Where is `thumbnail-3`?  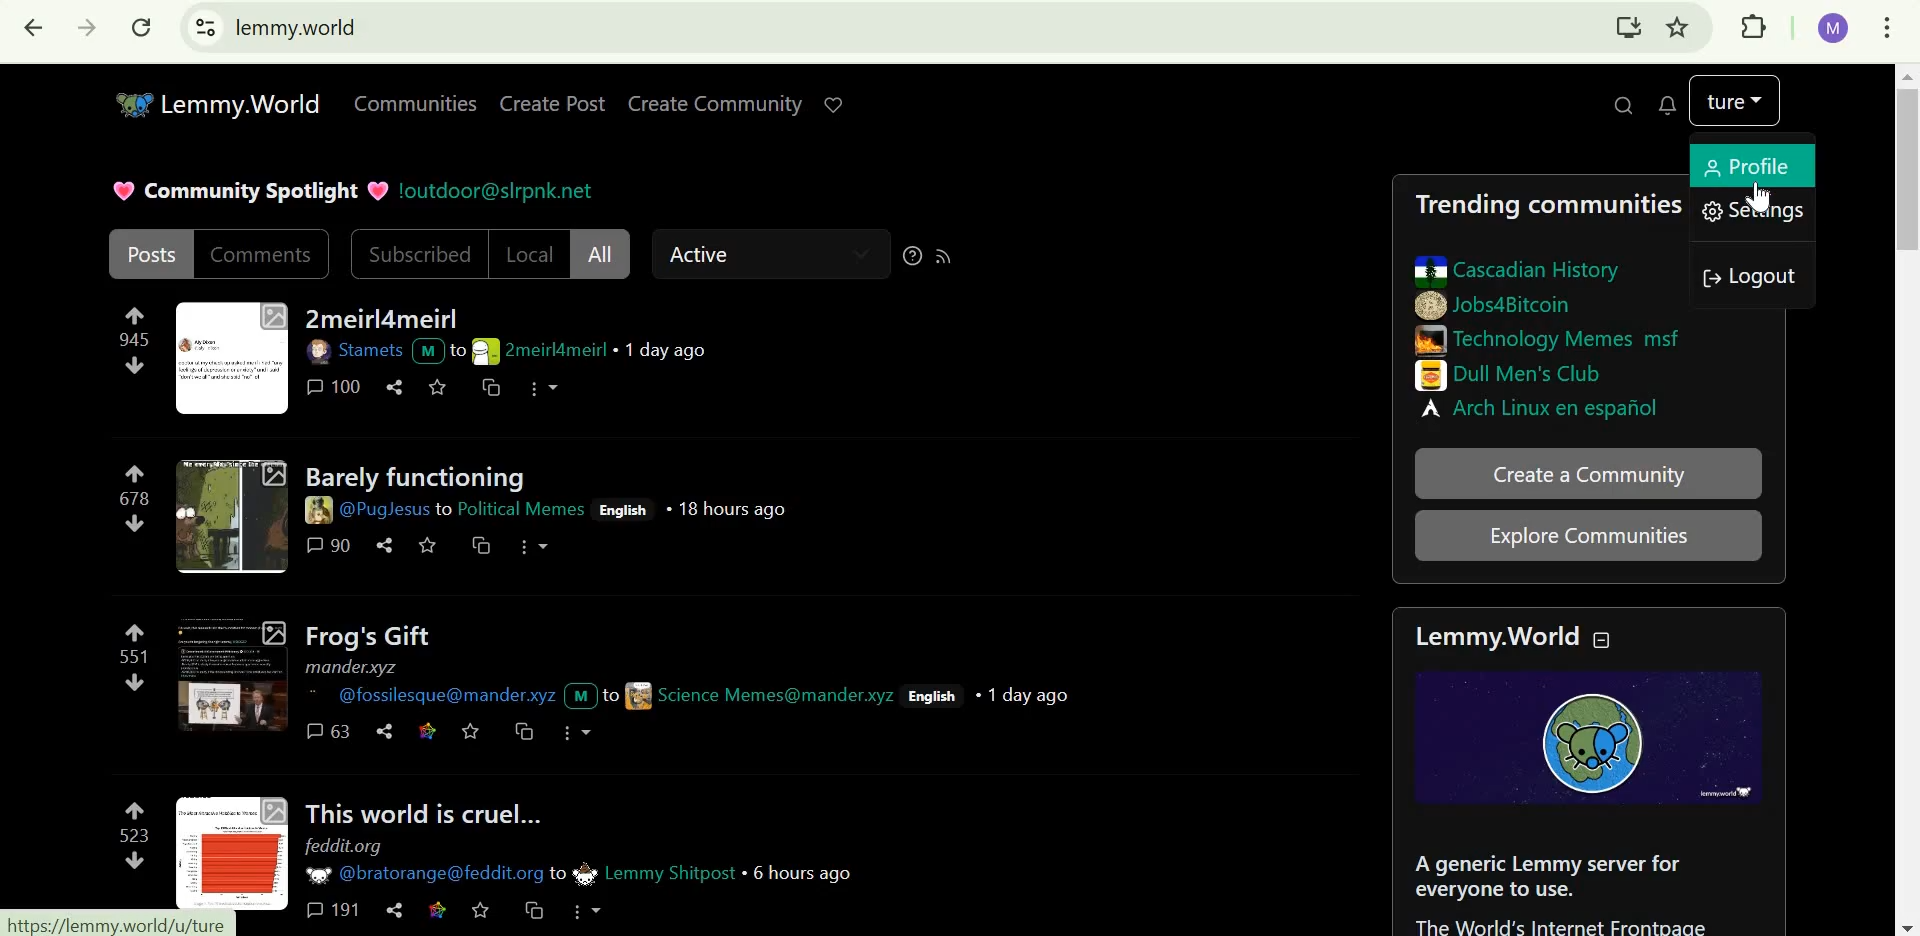
thumbnail-3 is located at coordinates (228, 676).